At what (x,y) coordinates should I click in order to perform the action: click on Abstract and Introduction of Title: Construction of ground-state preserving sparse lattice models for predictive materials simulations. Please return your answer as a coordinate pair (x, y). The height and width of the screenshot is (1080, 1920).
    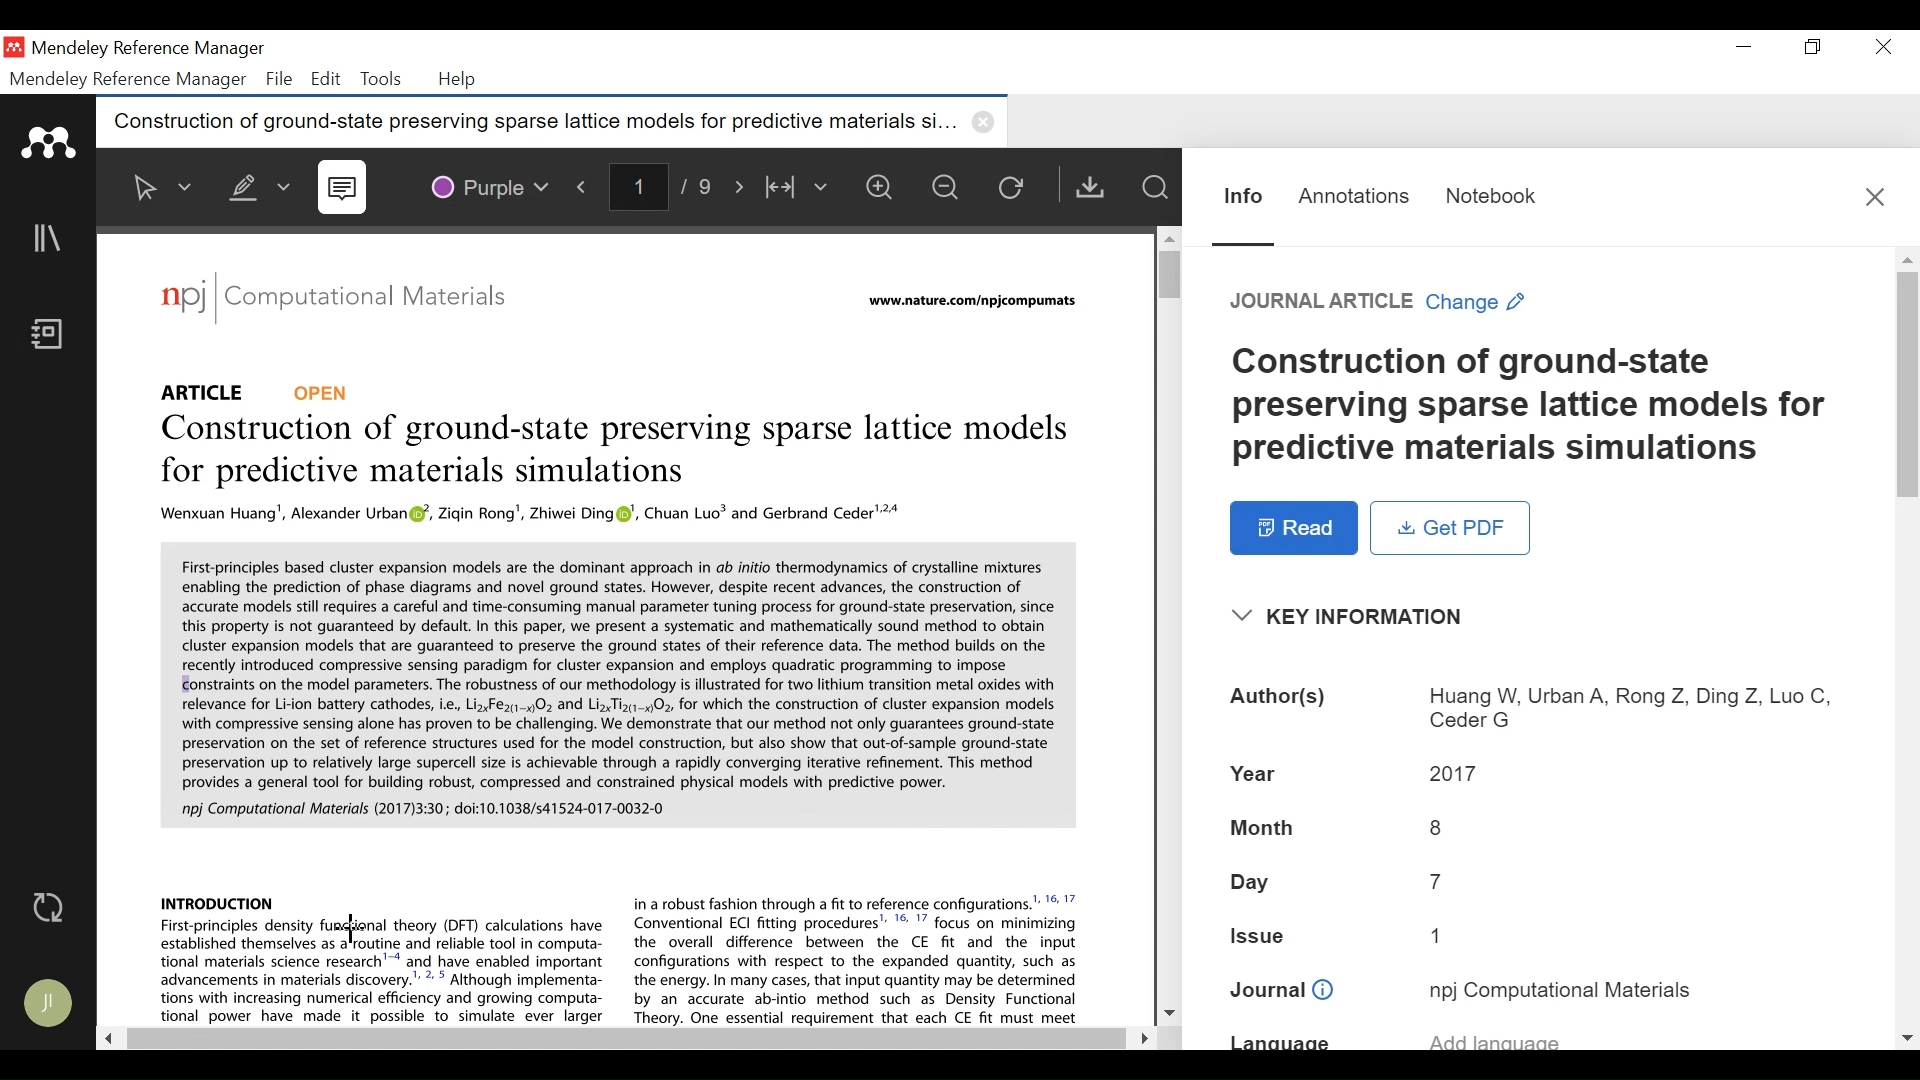
    Looking at the image, I should click on (614, 762).